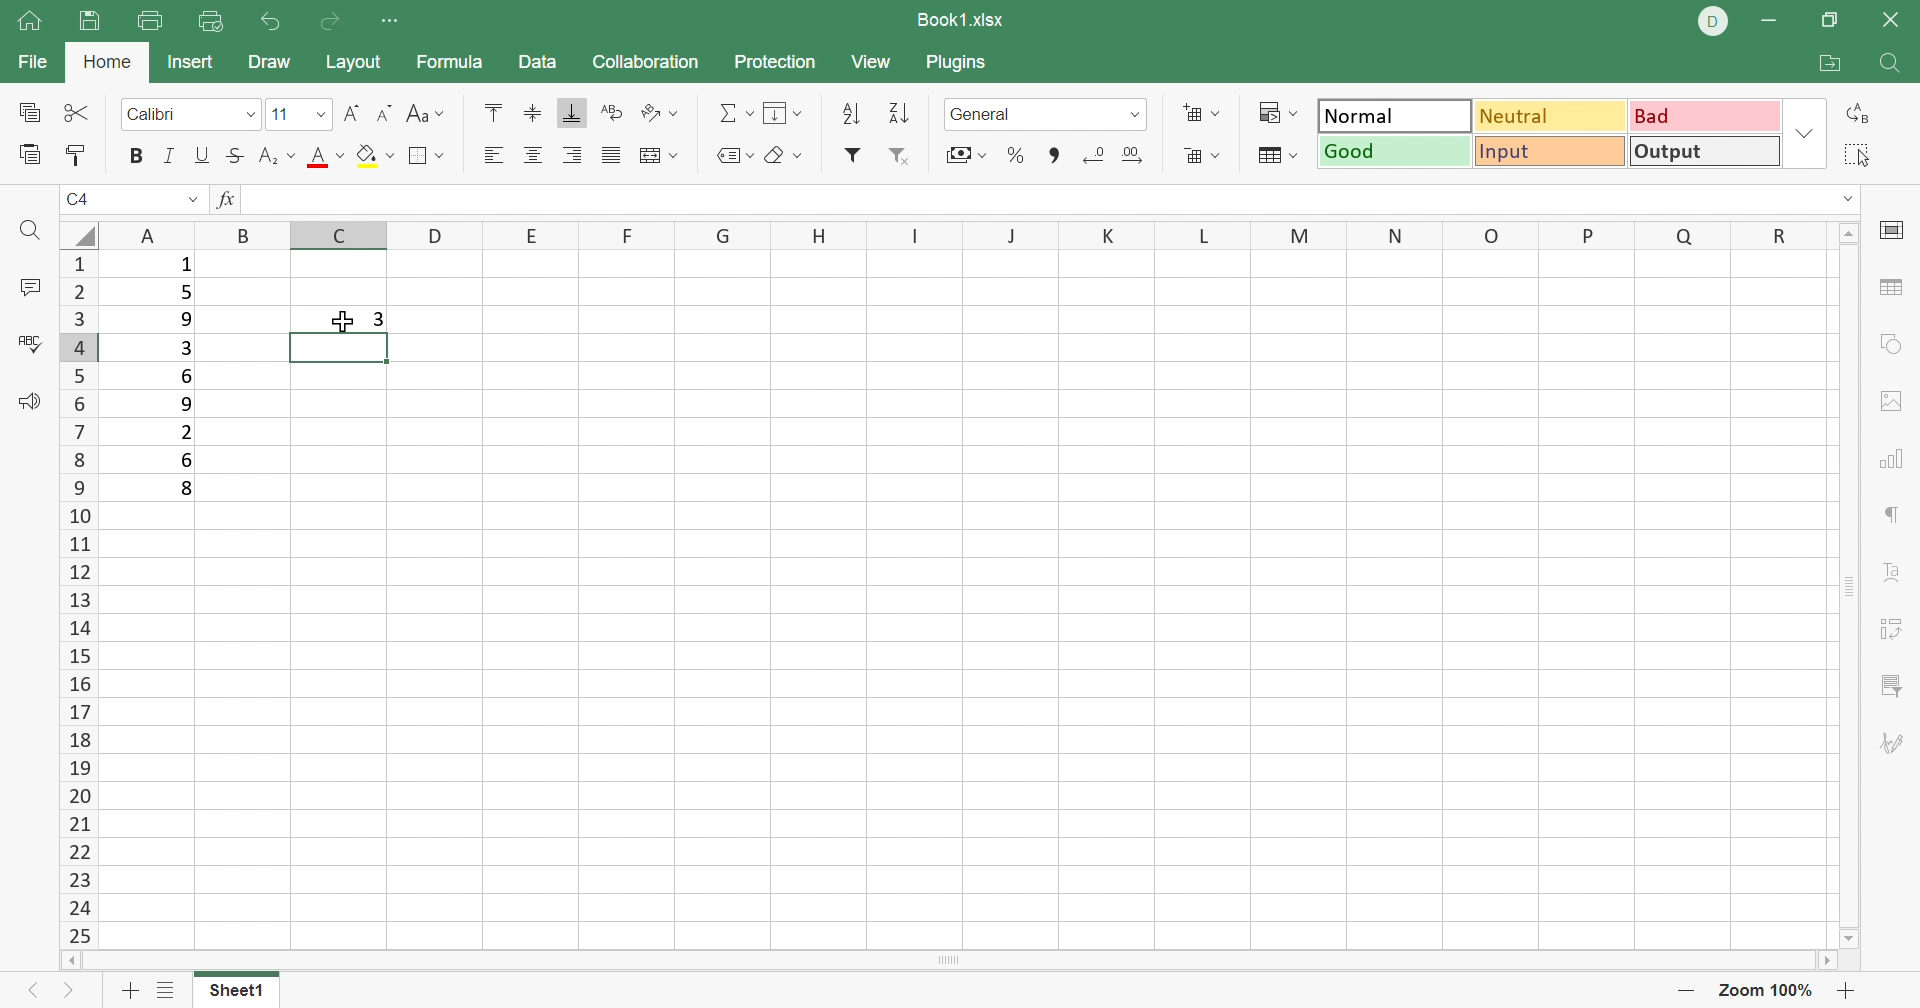  I want to click on Align bottom, so click(576, 113).